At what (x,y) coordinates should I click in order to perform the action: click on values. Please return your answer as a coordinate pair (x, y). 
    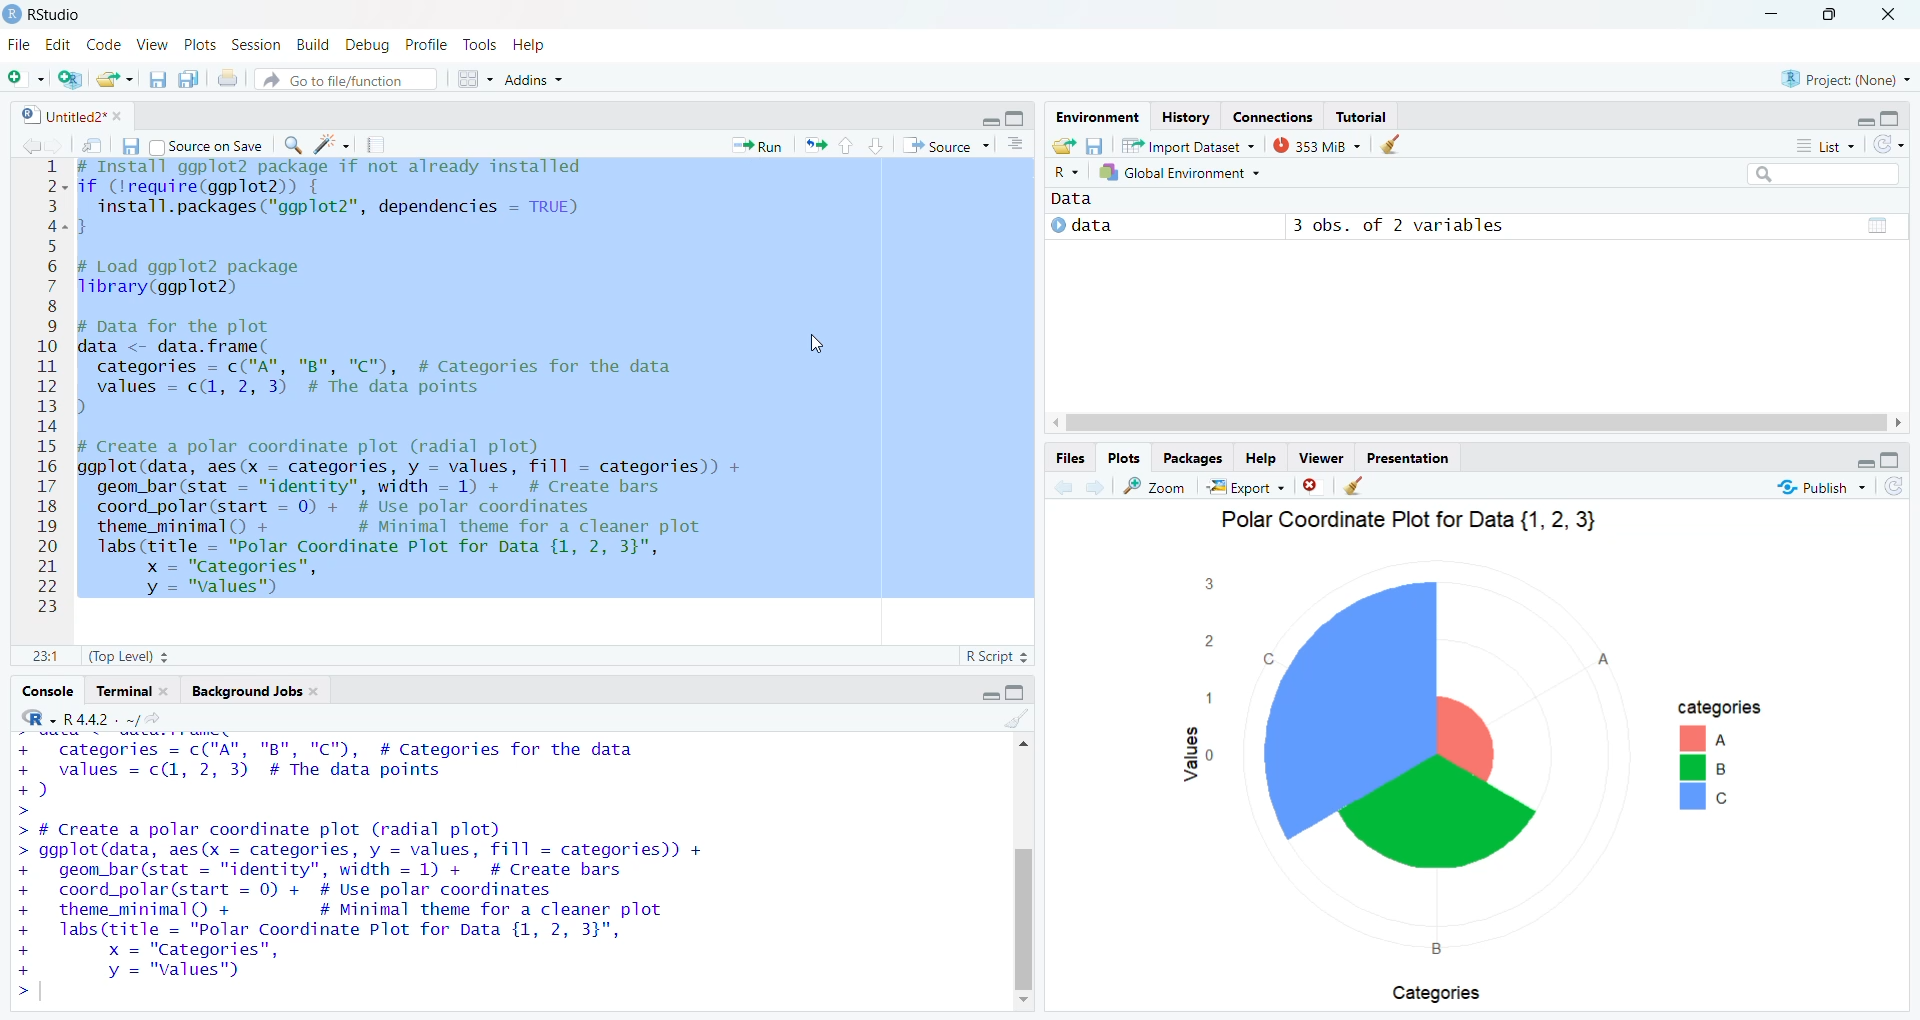
    Looking at the image, I should click on (1180, 749).